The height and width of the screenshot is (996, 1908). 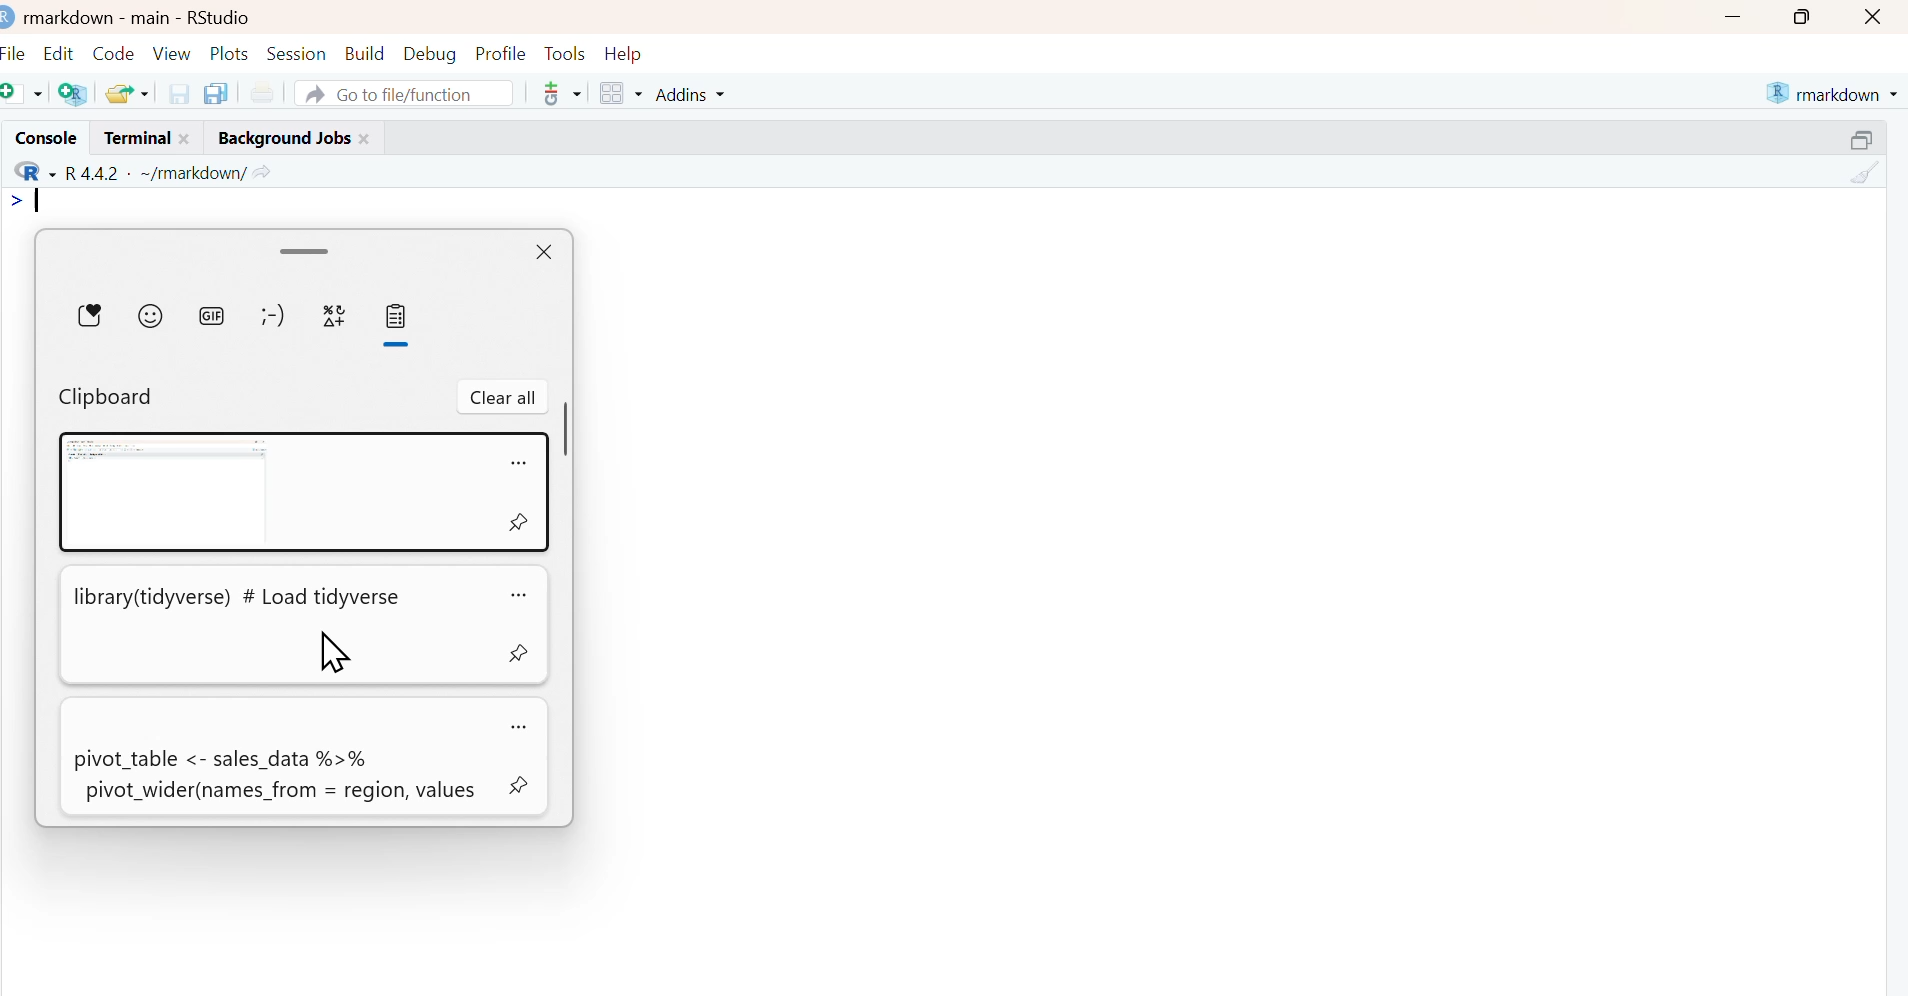 I want to click on >, so click(x=15, y=201).